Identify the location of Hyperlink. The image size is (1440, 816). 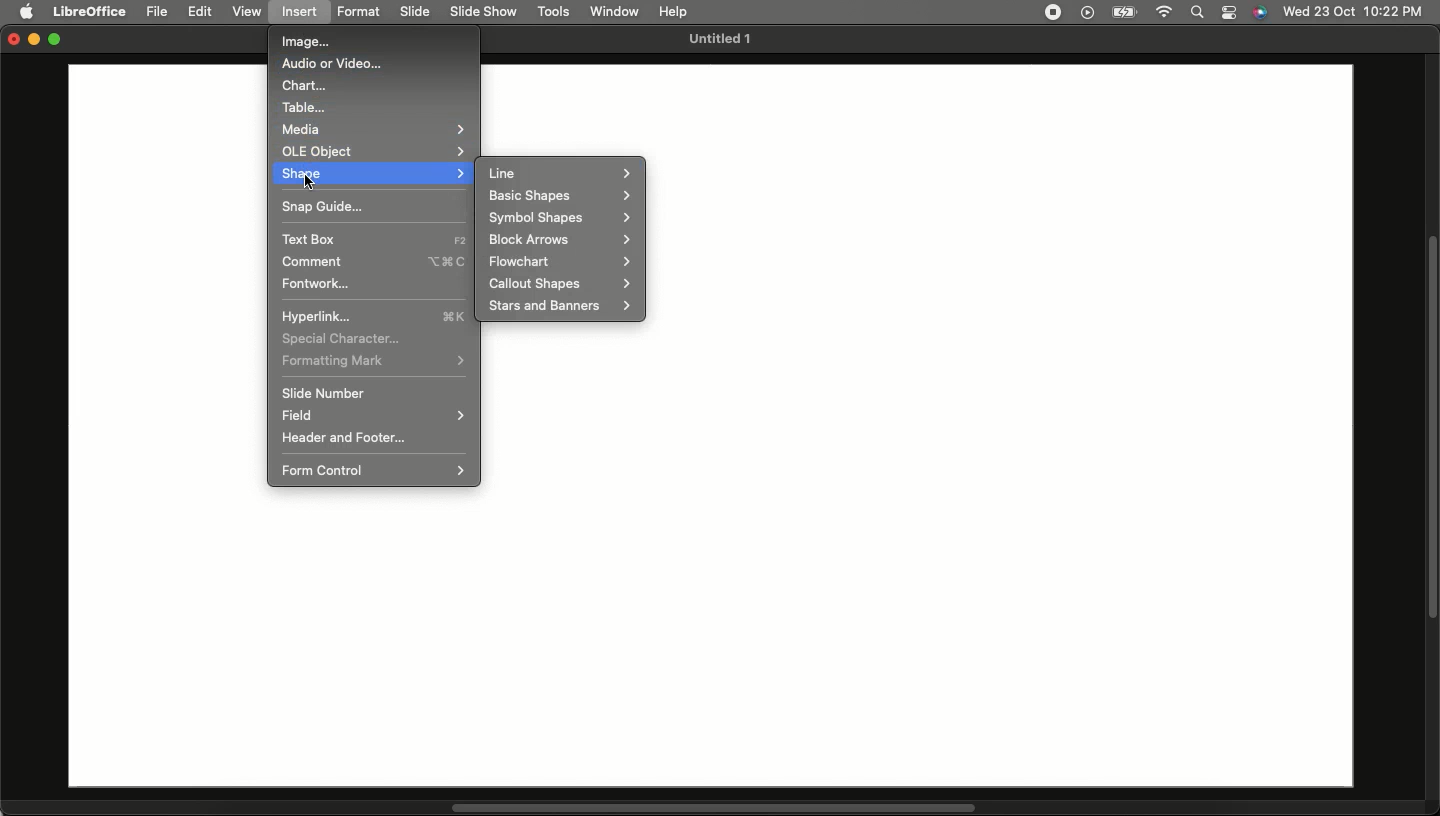
(373, 317).